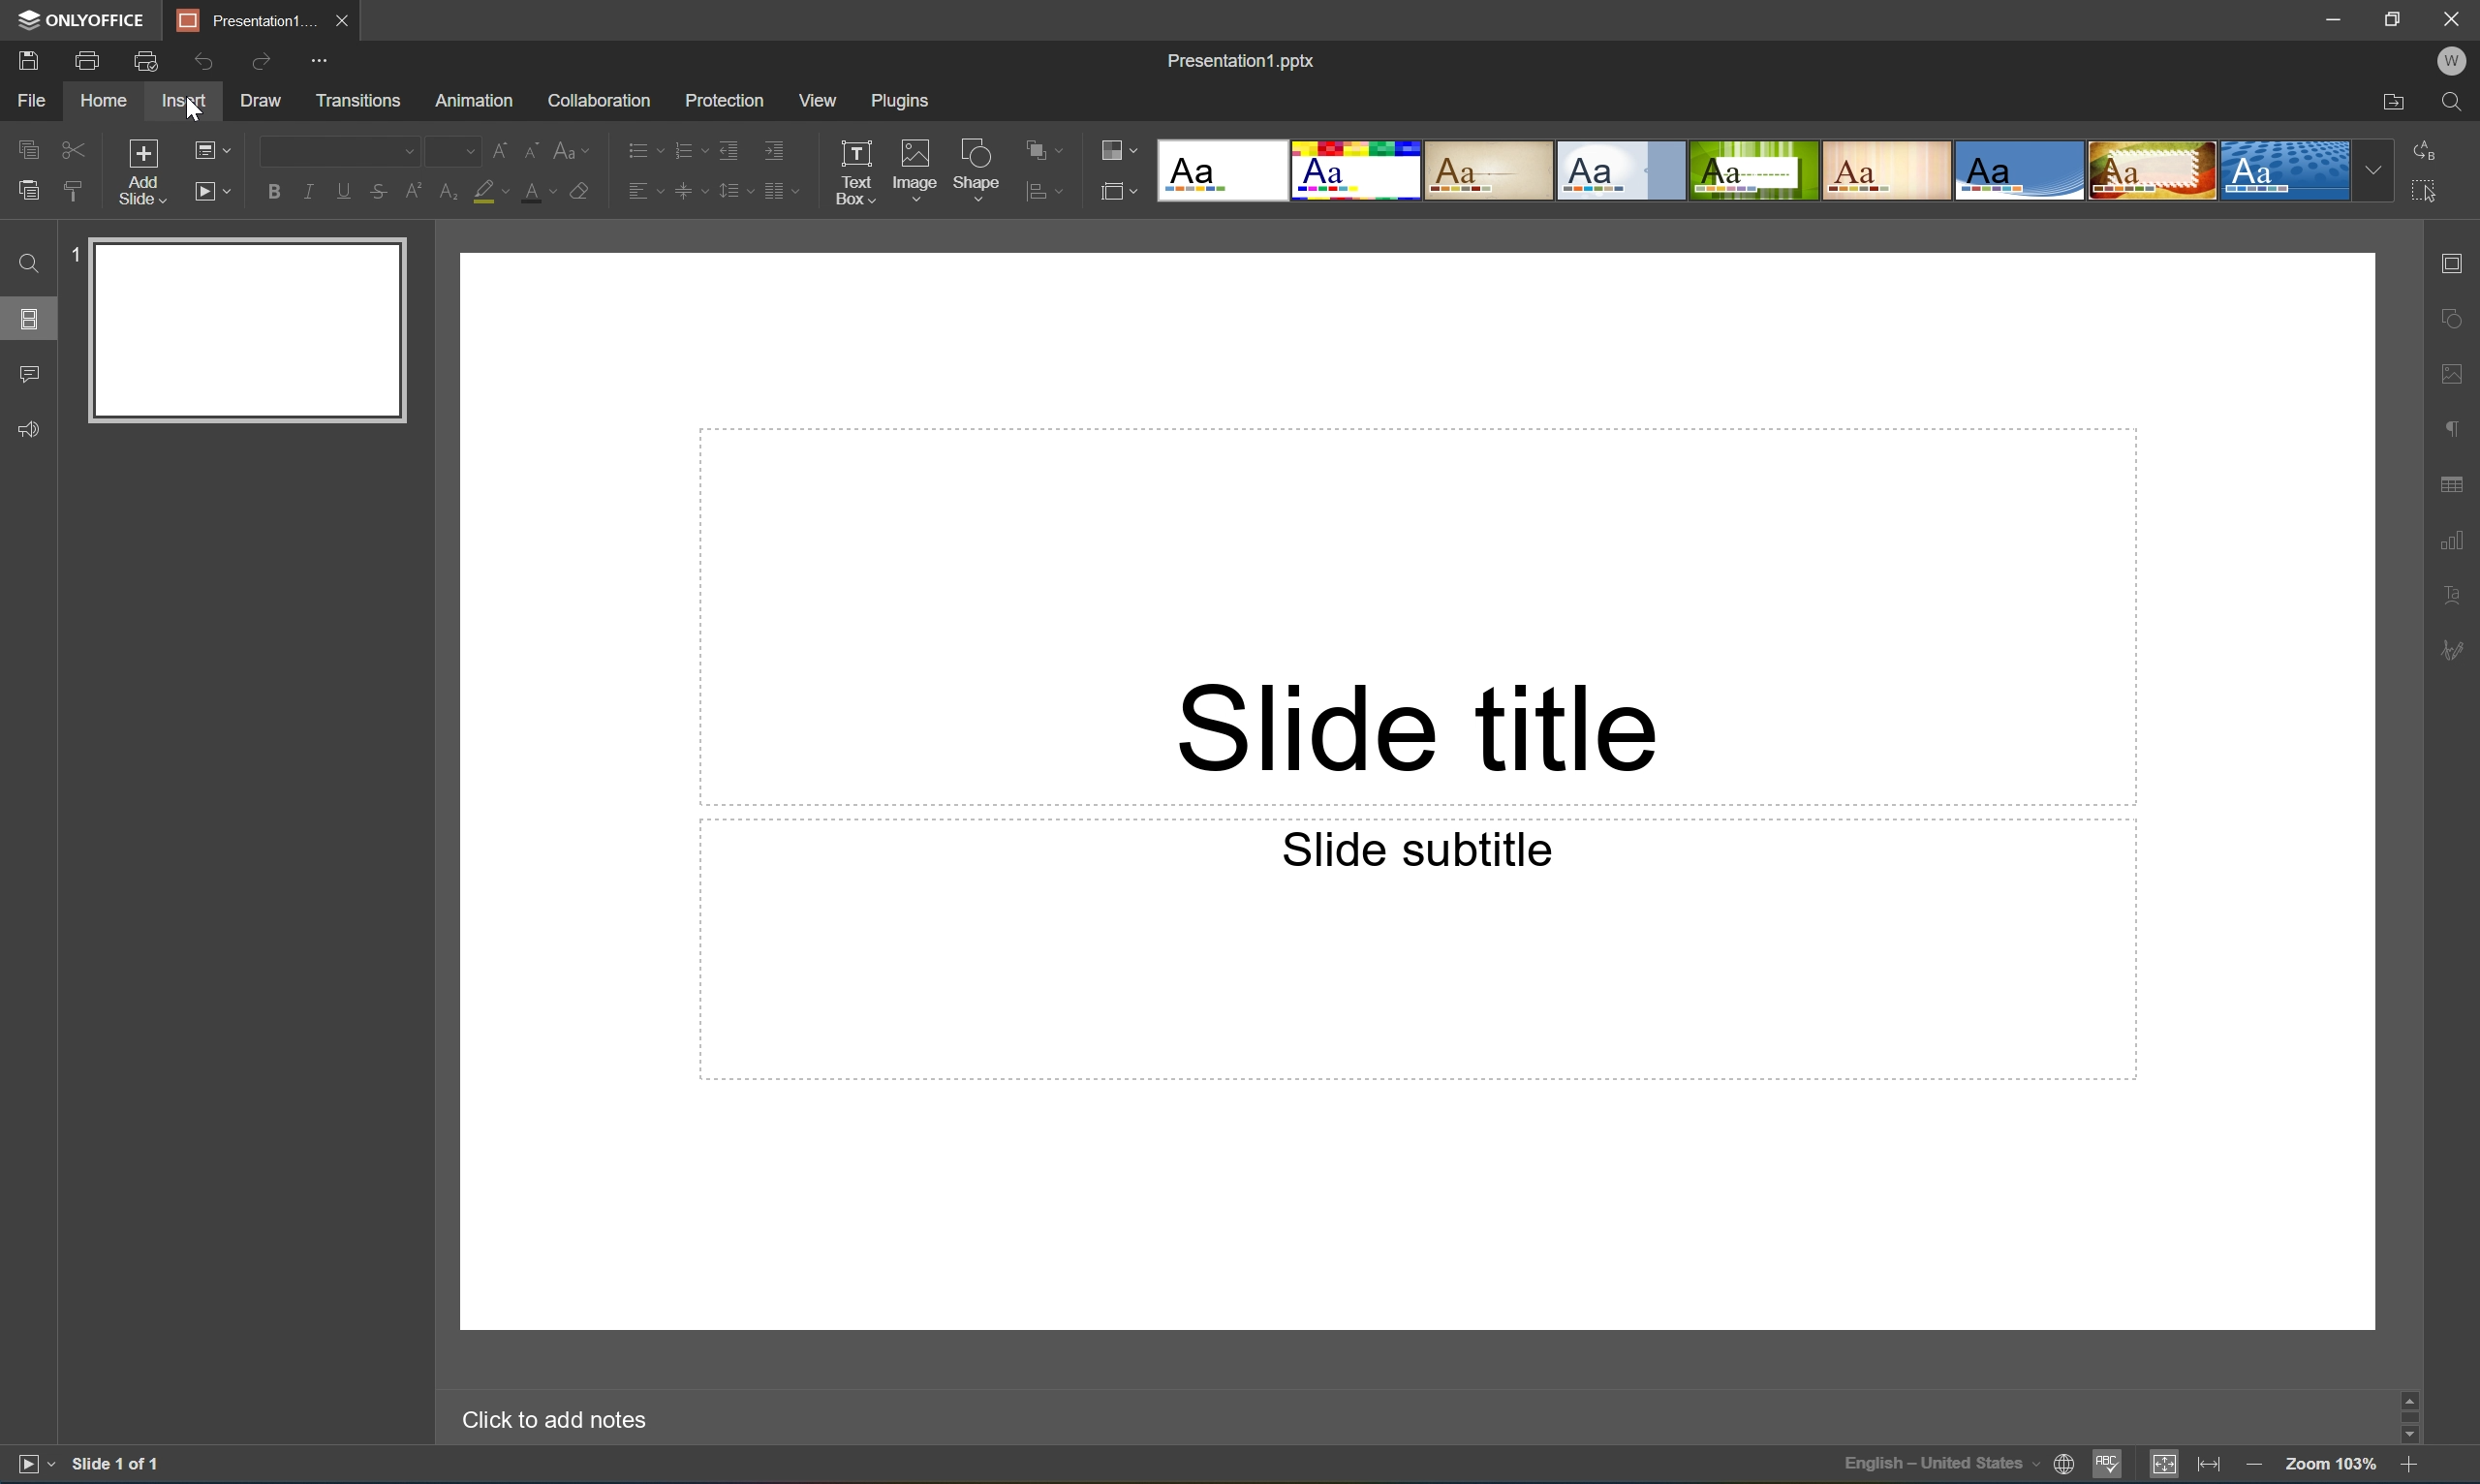 This screenshot has height=1484, width=2480. What do you see at coordinates (412, 191) in the screenshot?
I see `Superscript` at bounding box center [412, 191].